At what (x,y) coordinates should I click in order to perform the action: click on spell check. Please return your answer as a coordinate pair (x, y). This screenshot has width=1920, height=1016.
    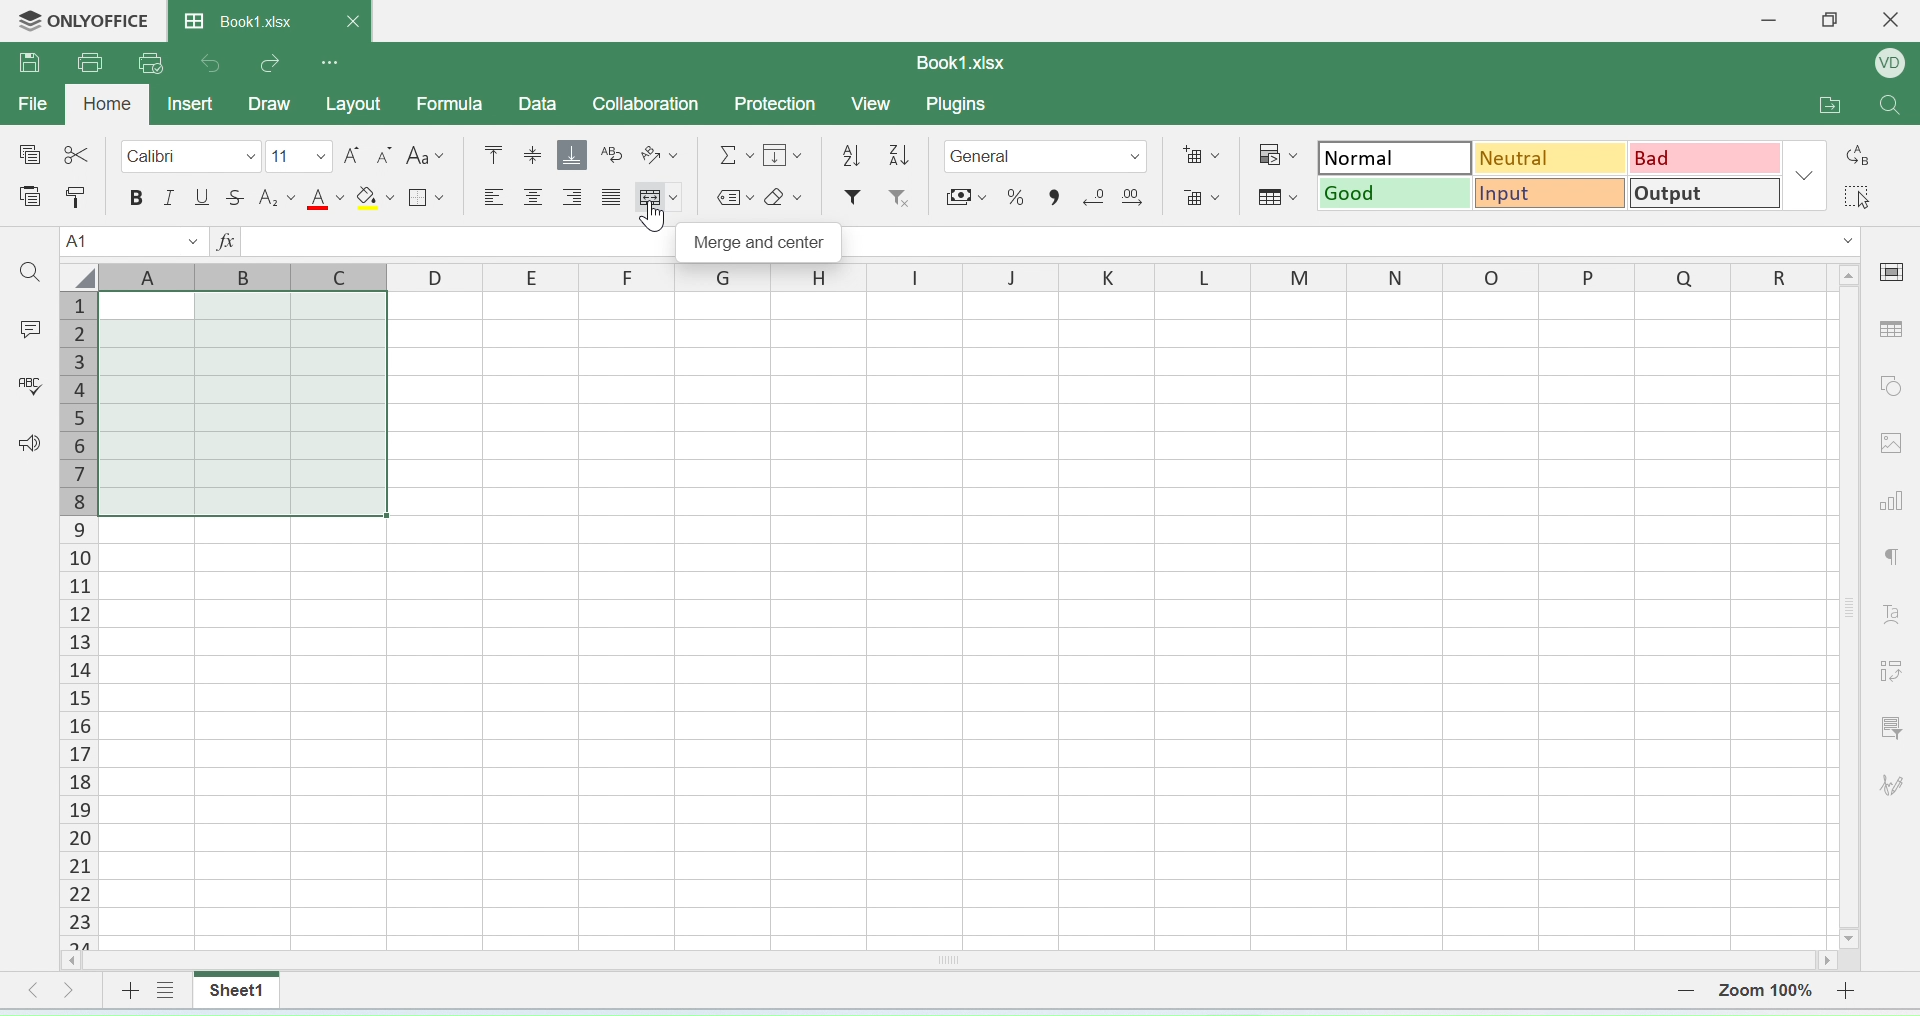
    Looking at the image, I should click on (31, 384).